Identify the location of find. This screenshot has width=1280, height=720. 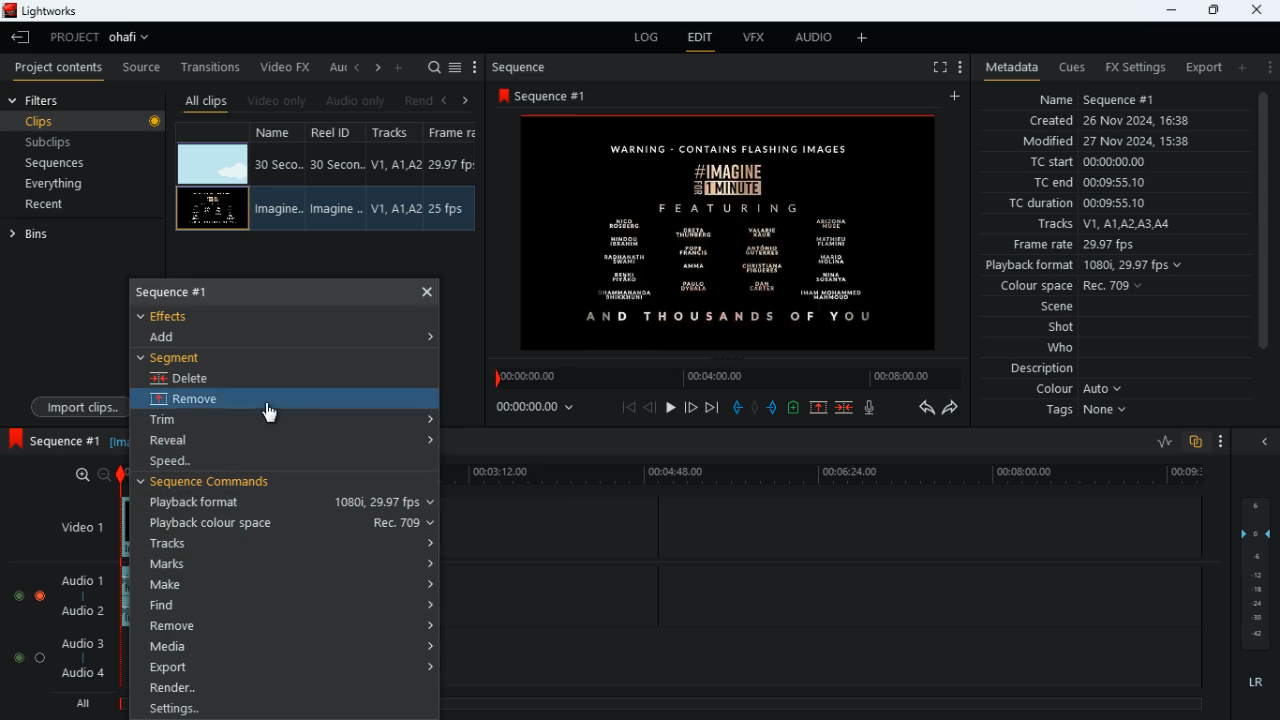
(290, 605).